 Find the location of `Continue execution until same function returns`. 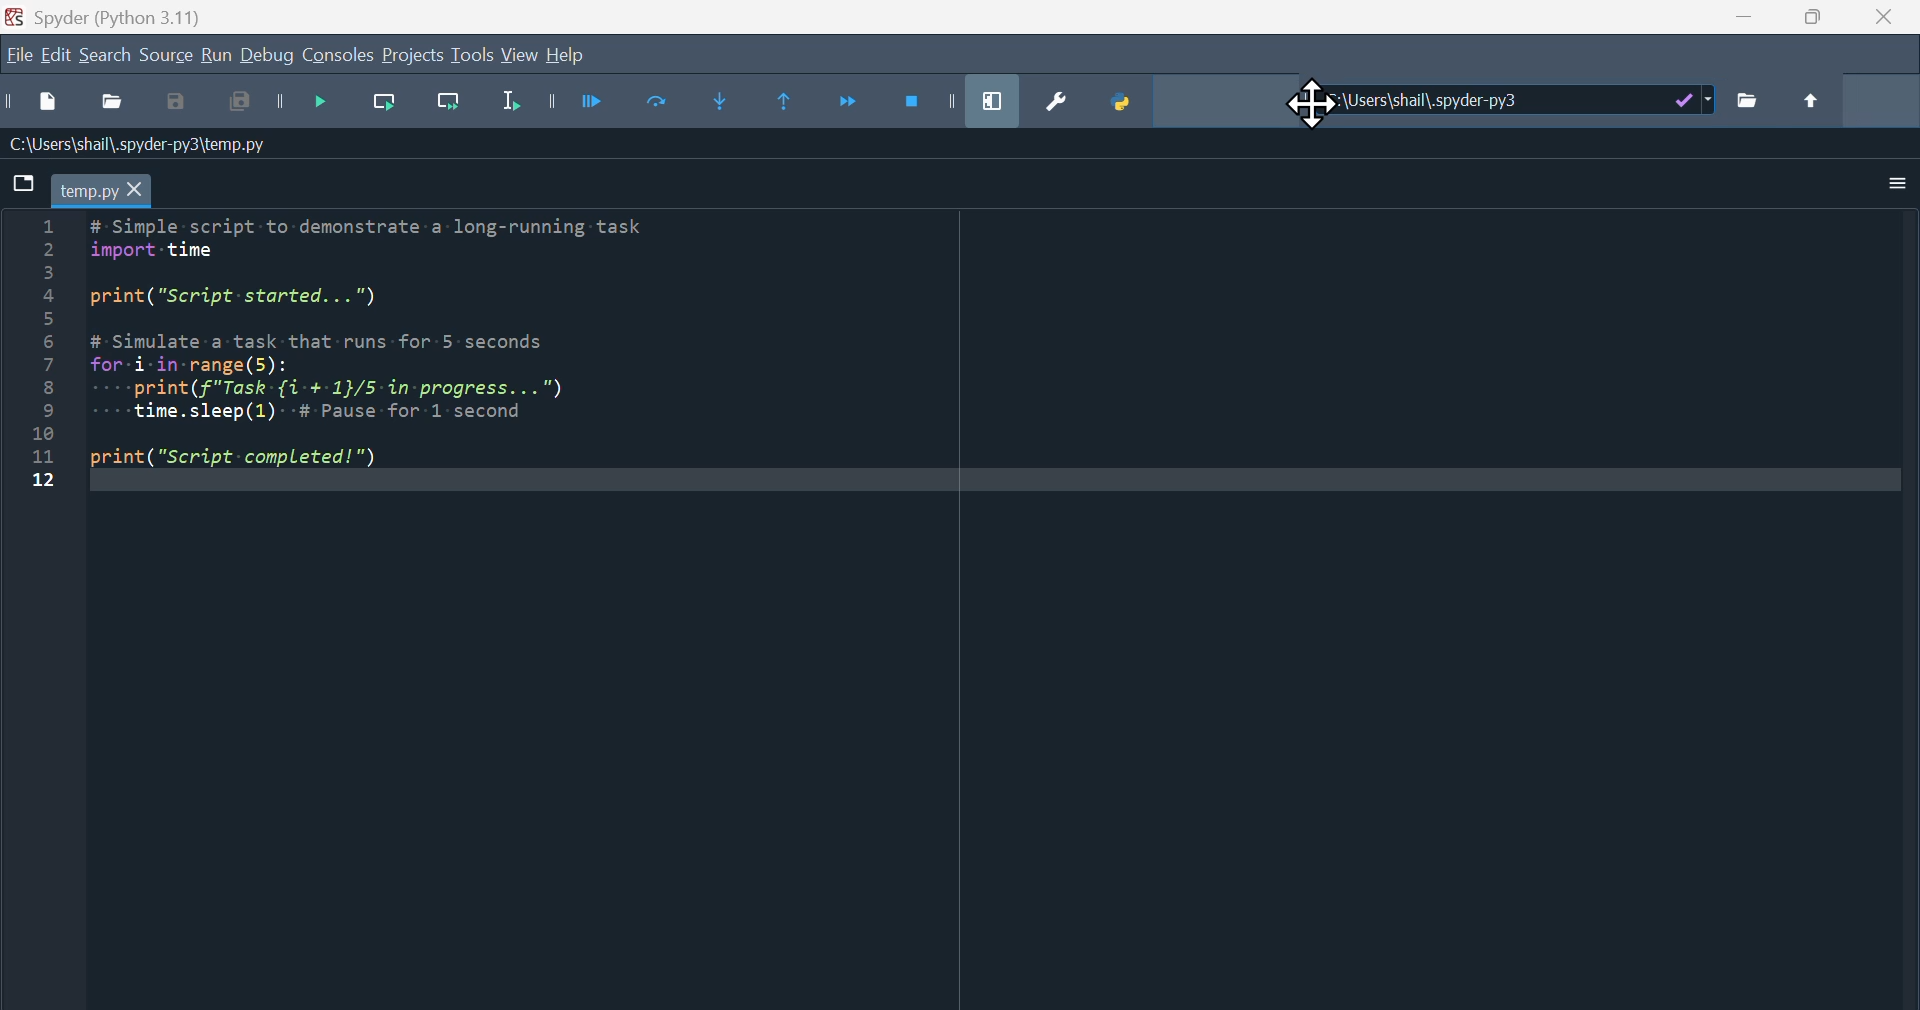

Continue execution until same function returns is located at coordinates (797, 106).